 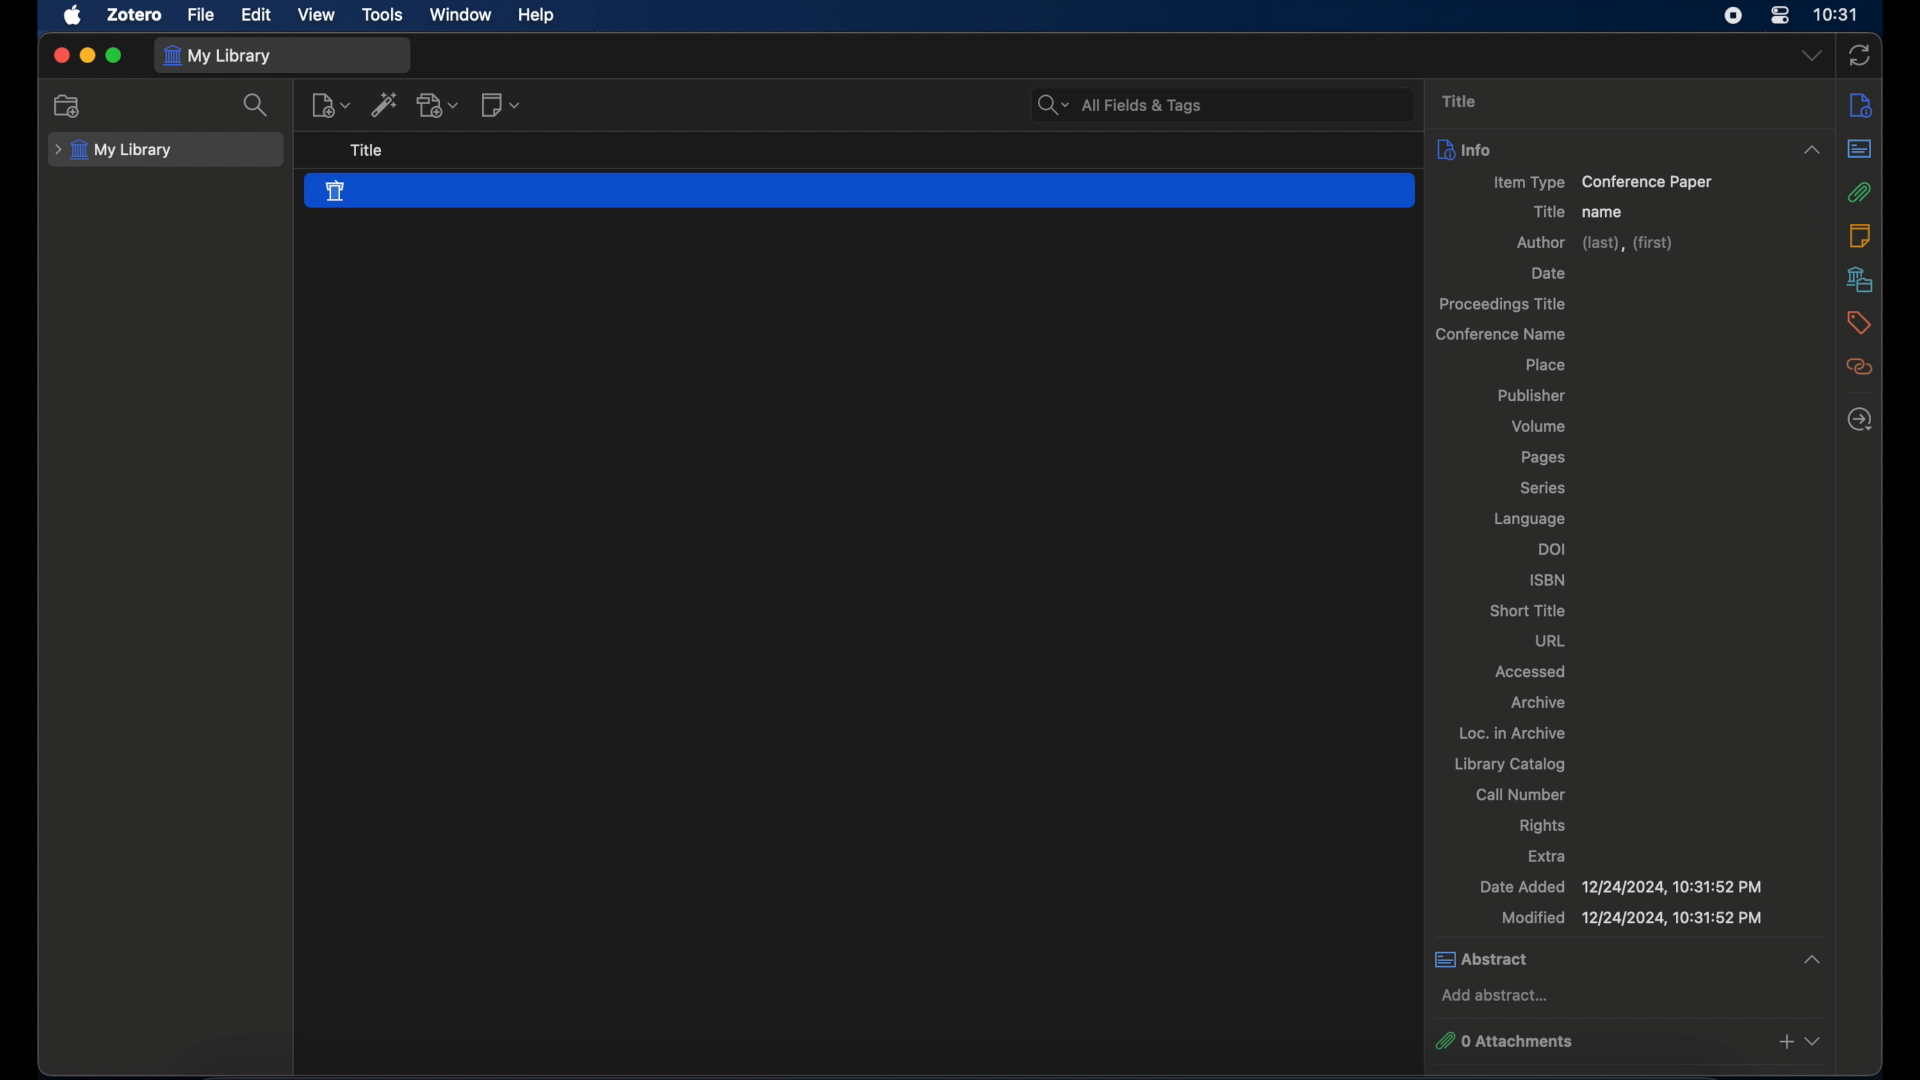 I want to click on help, so click(x=536, y=16).